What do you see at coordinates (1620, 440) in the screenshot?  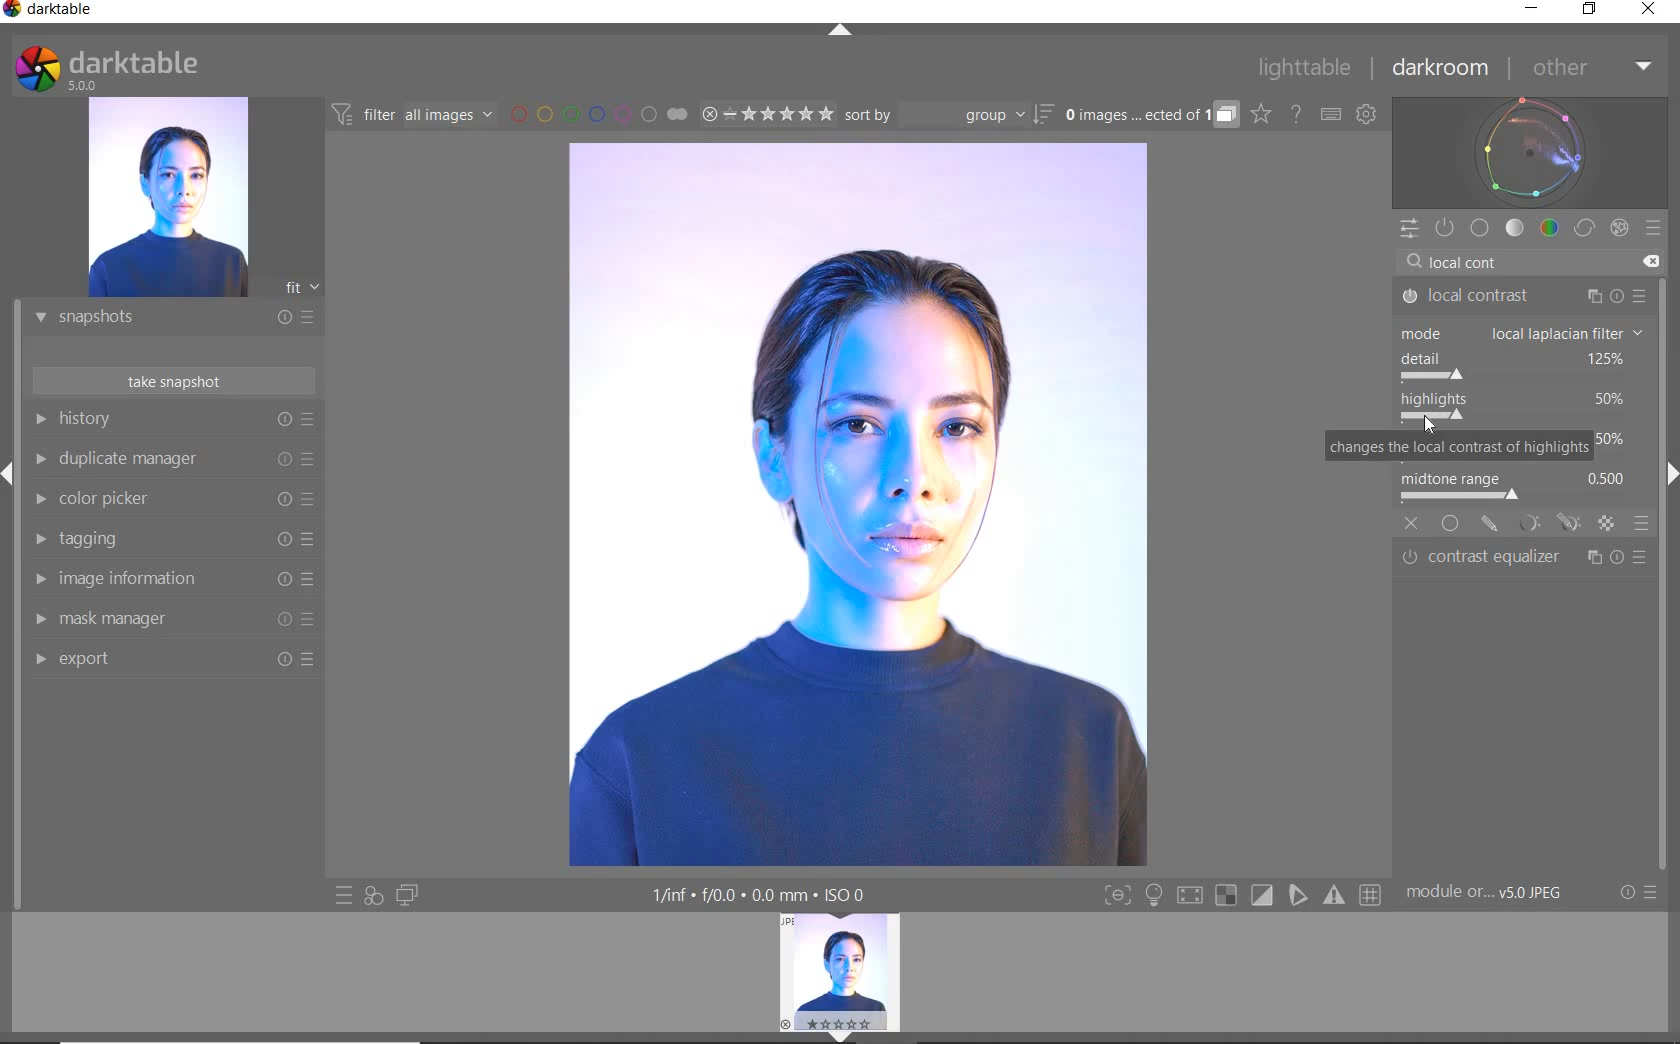 I see `contrast` at bounding box center [1620, 440].